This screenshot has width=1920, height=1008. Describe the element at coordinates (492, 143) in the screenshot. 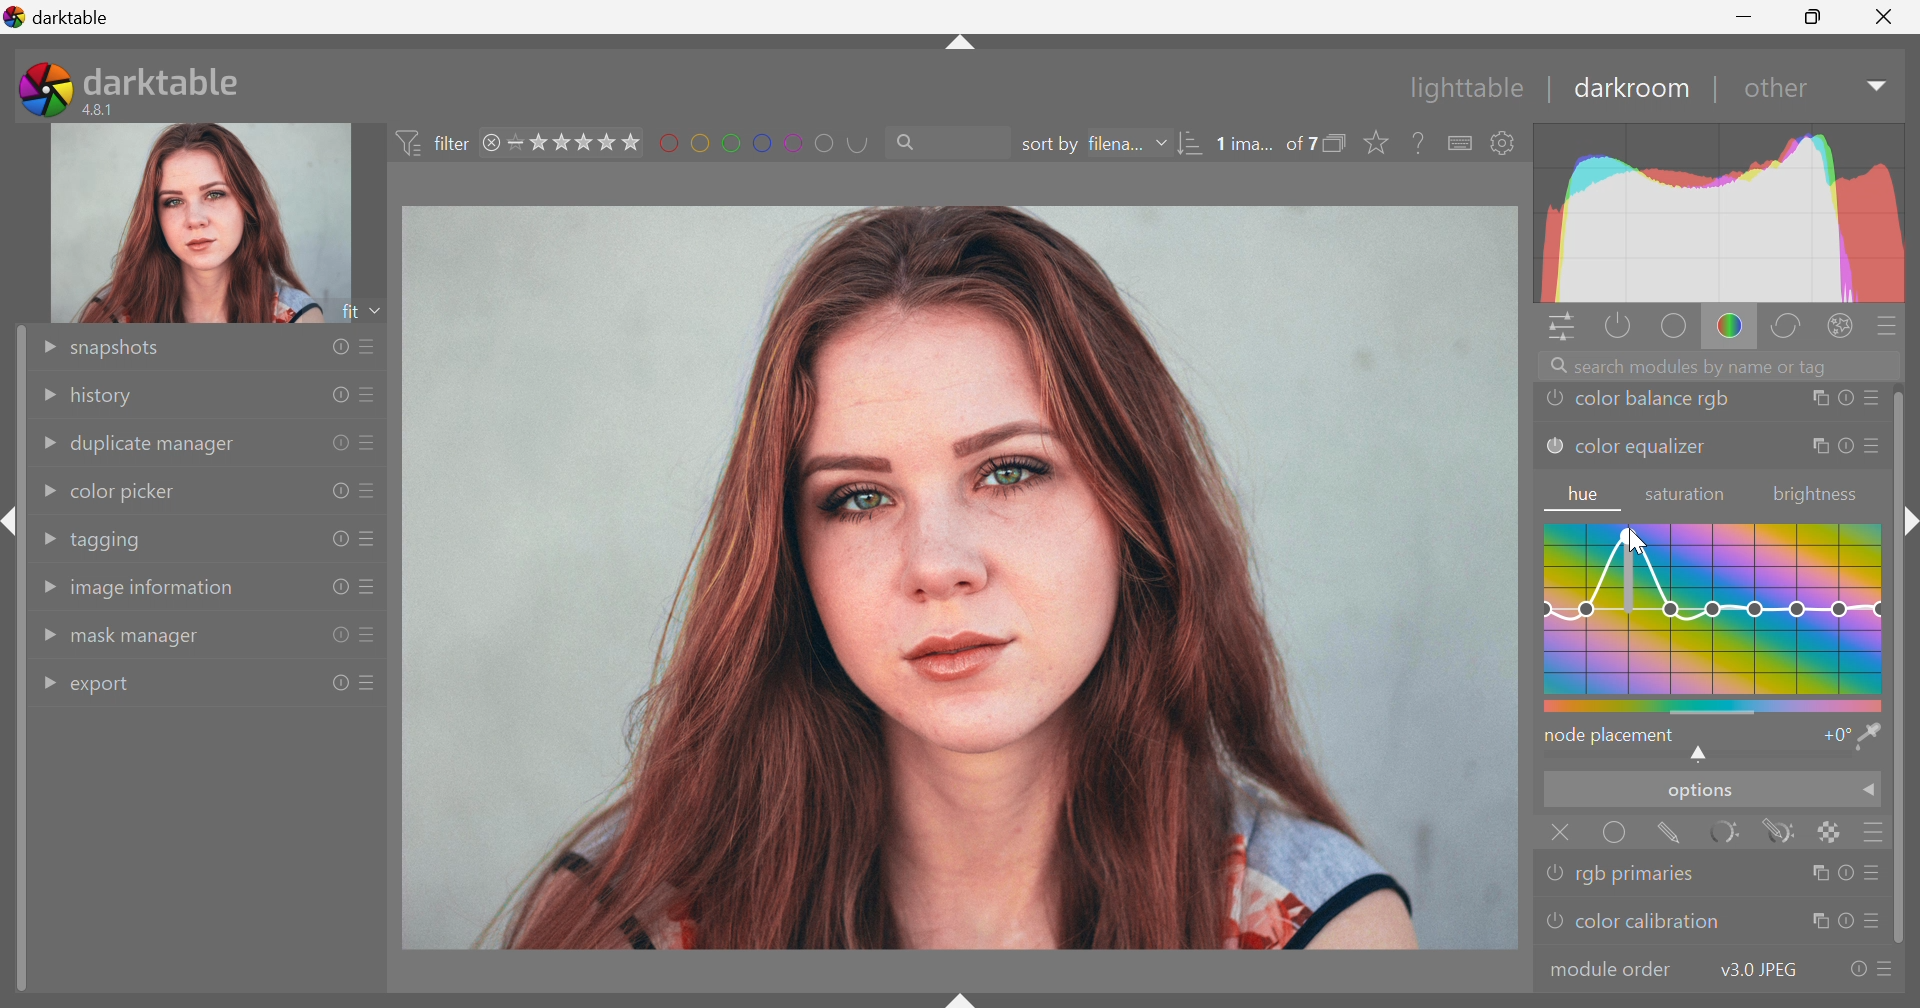

I see `remove filter` at that location.